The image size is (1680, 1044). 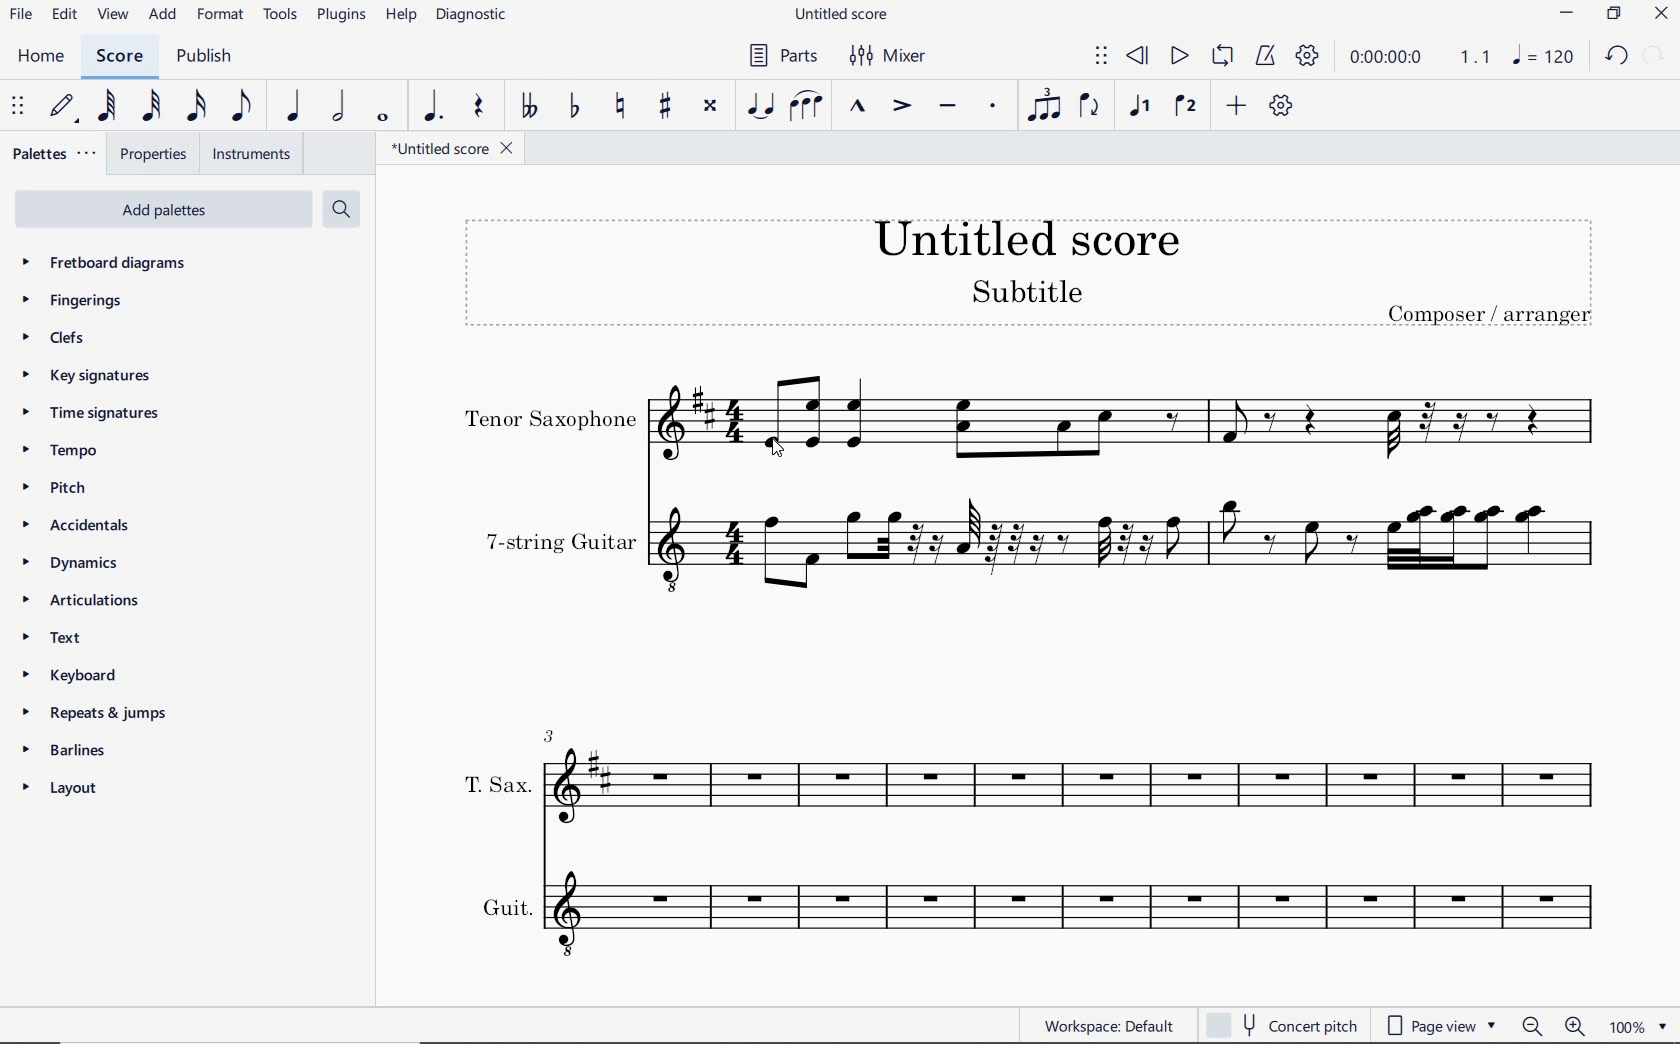 I want to click on PLAY SPEED, so click(x=1423, y=62).